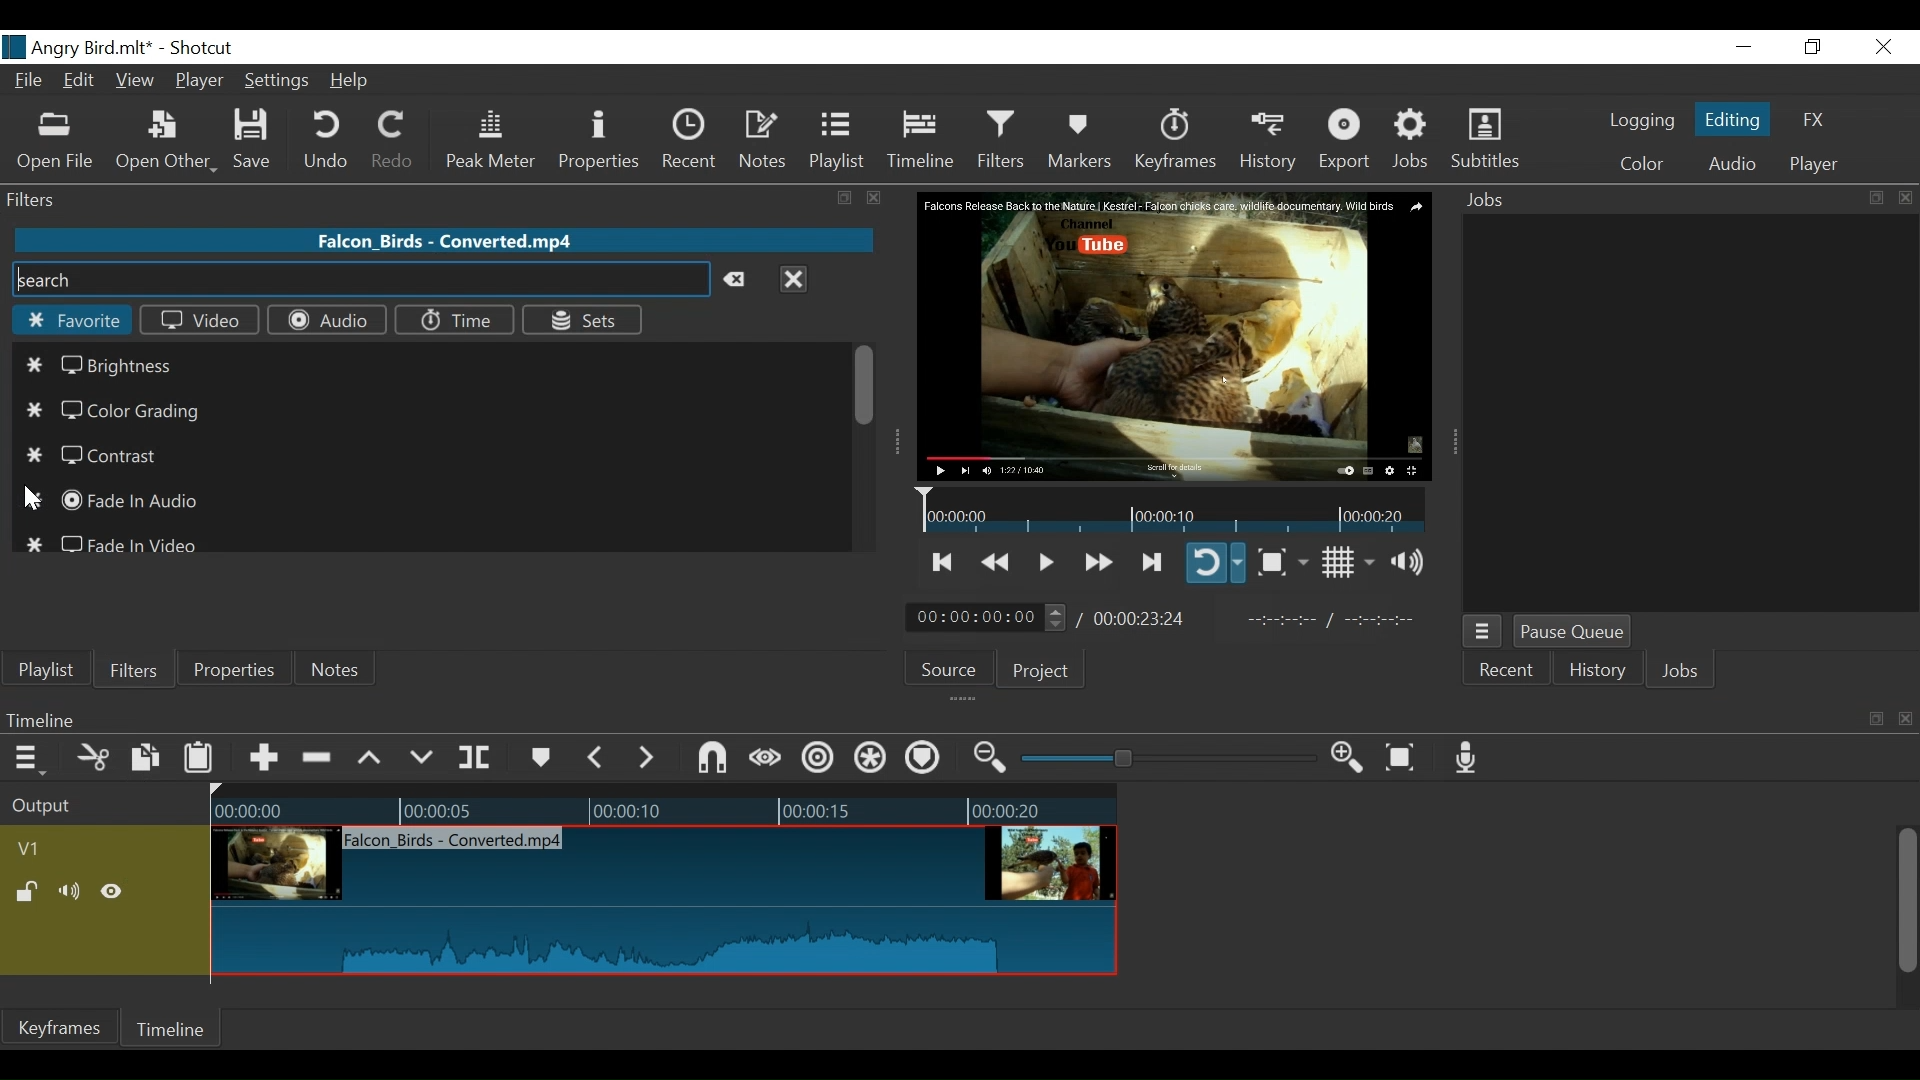 This screenshot has height=1080, width=1920. I want to click on Clear search, so click(740, 280).